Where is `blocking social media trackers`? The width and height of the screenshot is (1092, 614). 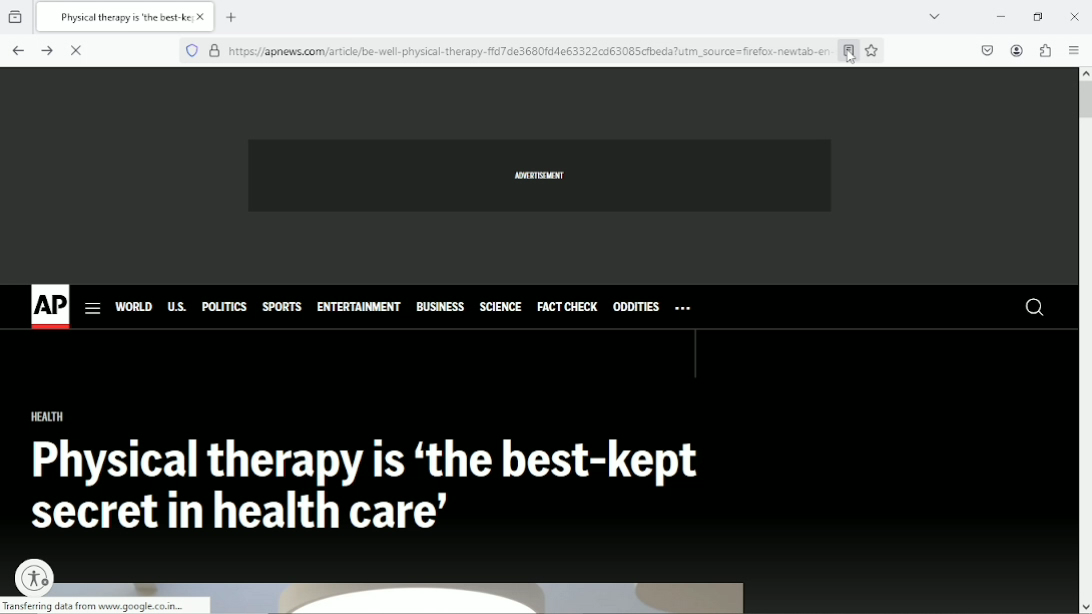 blocking social media trackers is located at coordinates (191, 50).